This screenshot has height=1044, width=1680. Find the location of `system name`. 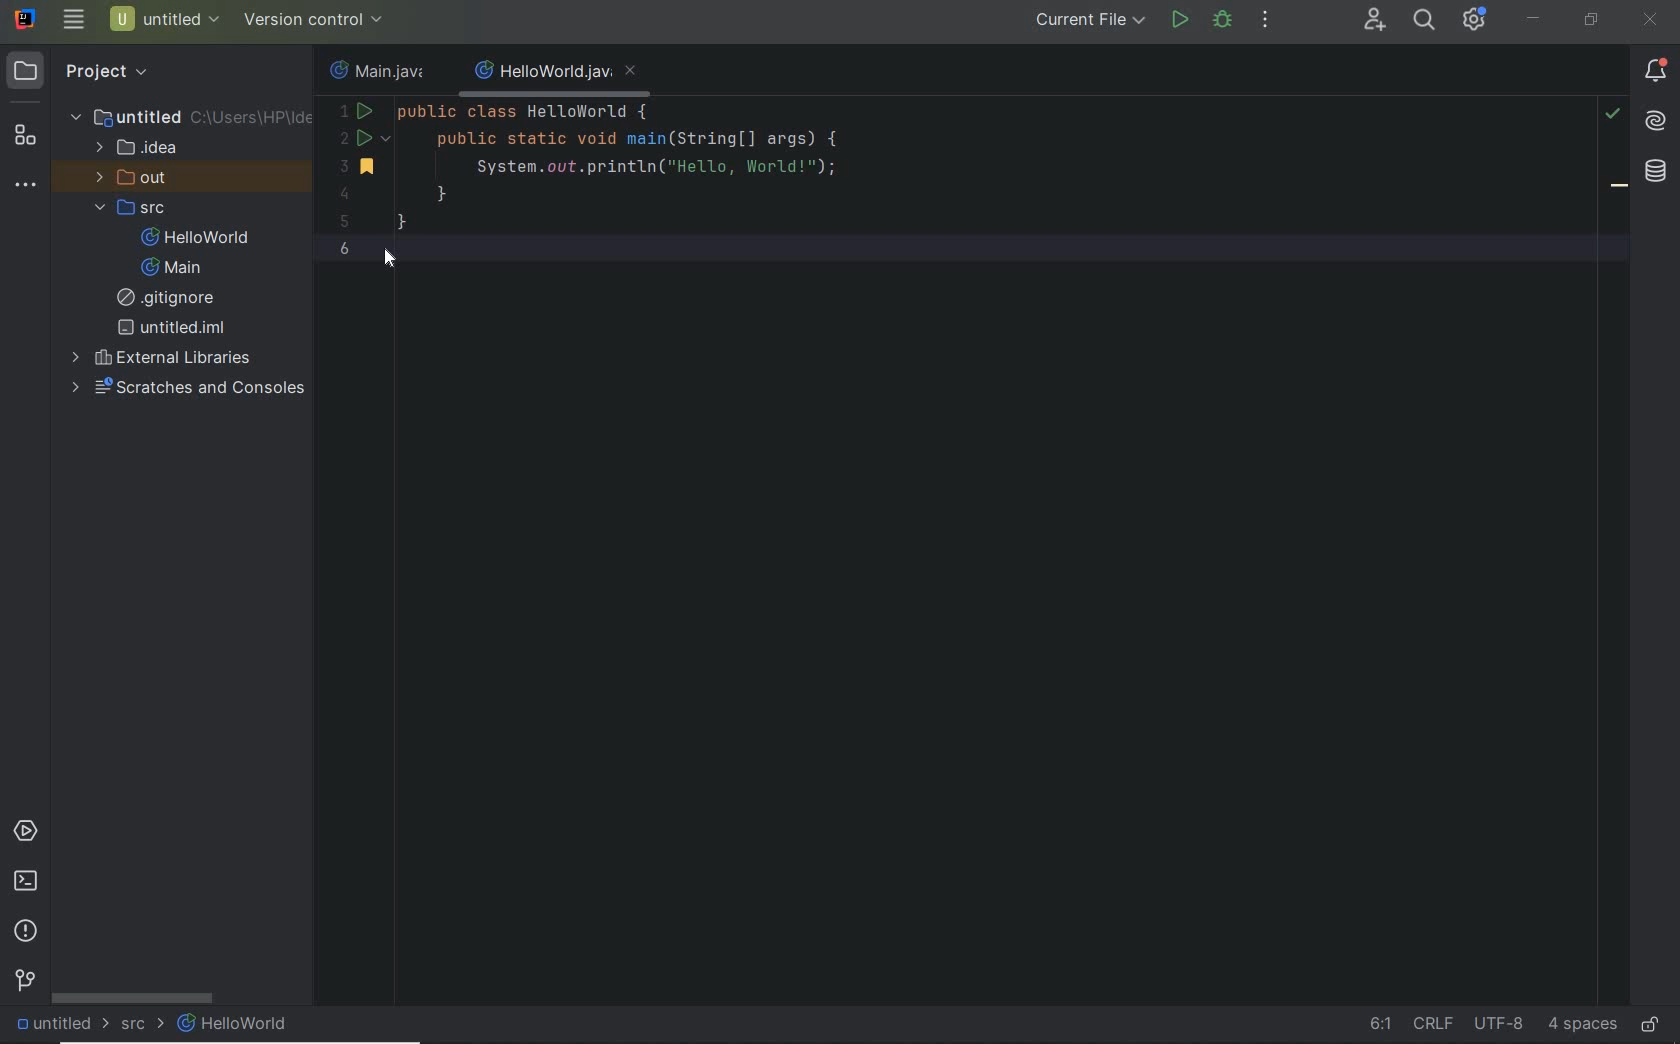

system name is located at coordinates (27, 18).